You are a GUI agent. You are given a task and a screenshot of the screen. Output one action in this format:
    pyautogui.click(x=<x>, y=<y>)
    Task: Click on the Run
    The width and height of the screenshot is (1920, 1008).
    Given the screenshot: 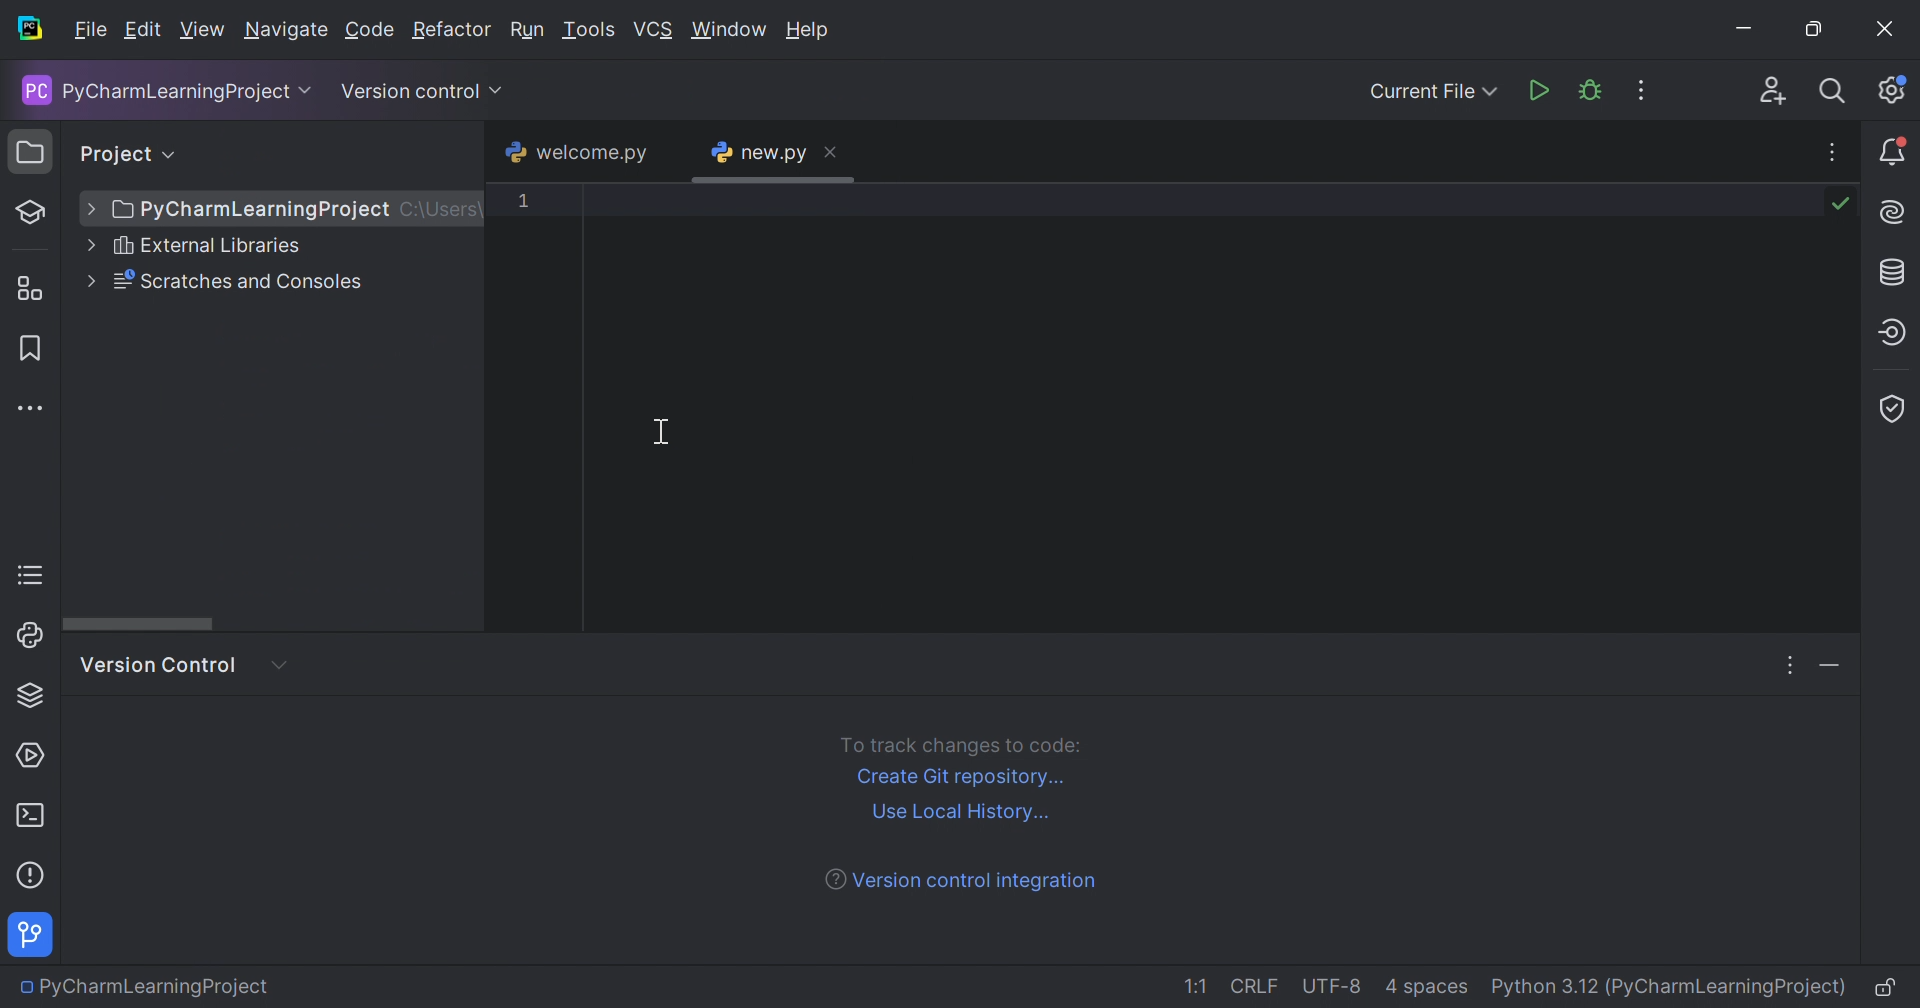 What is the action you would take?
    pyautogui.click(x=529, y=30)
    